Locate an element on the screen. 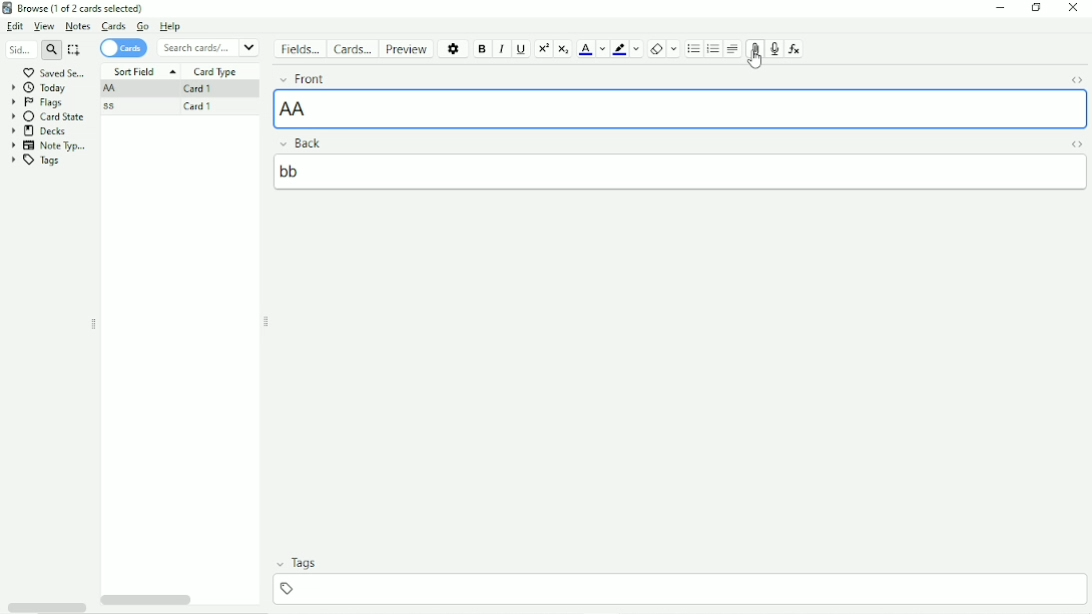 The image size is (1092, 614). Go is located at coordinates (142, 25).